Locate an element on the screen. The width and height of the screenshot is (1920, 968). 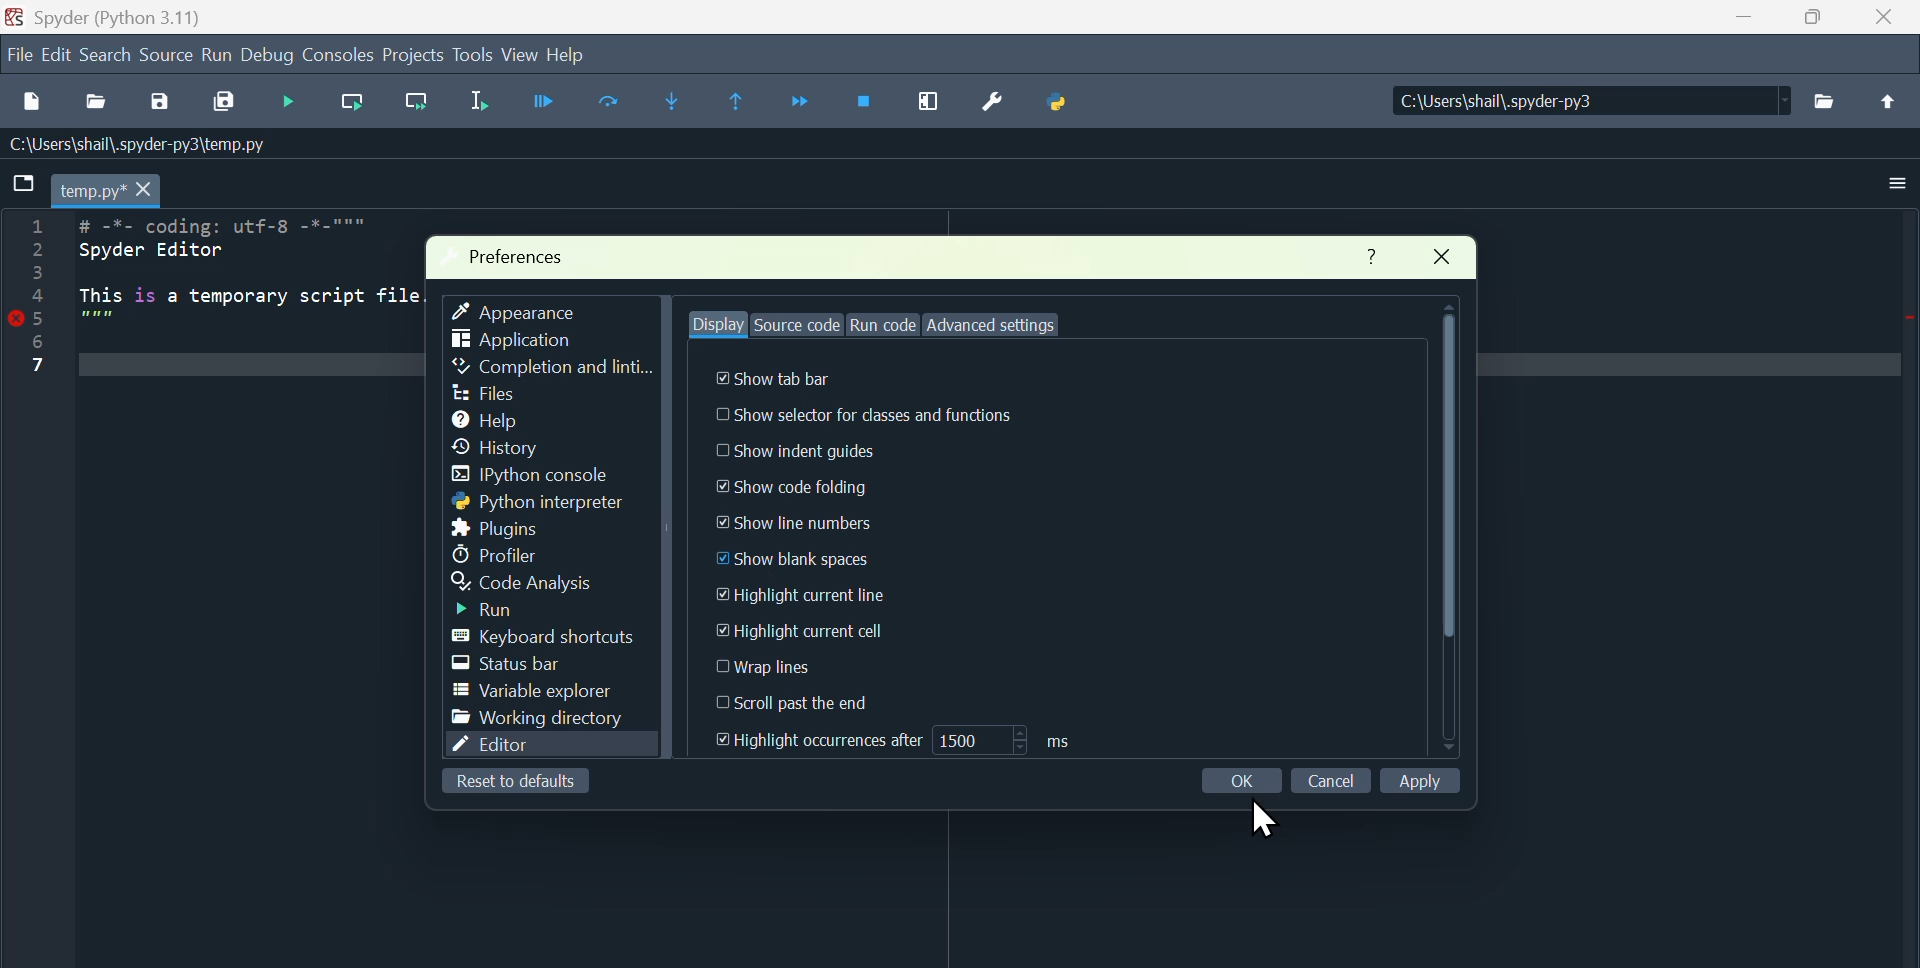
Edit is located at coordinates (59, 55).